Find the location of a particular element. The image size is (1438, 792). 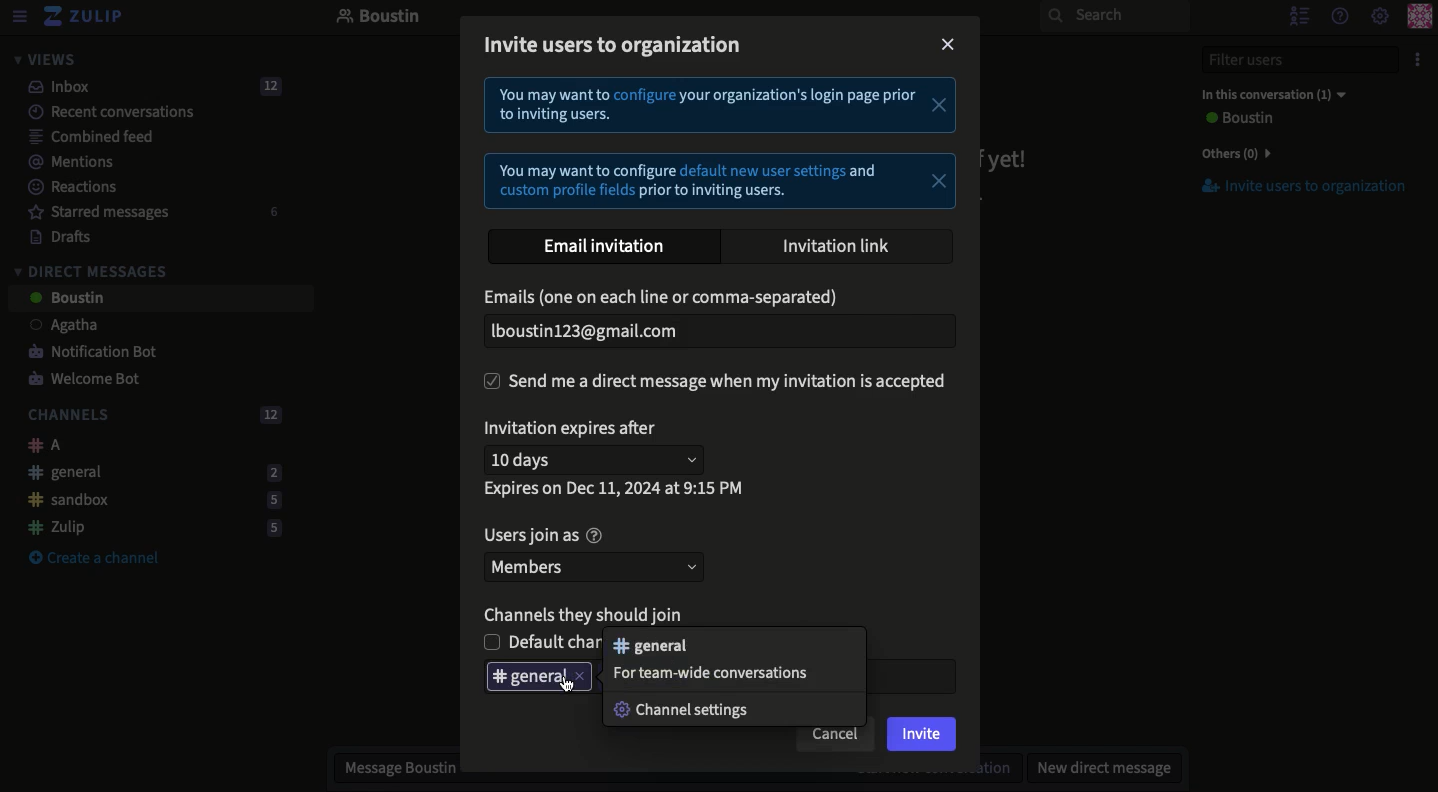

Reactions is located at coordinates (69, 189).